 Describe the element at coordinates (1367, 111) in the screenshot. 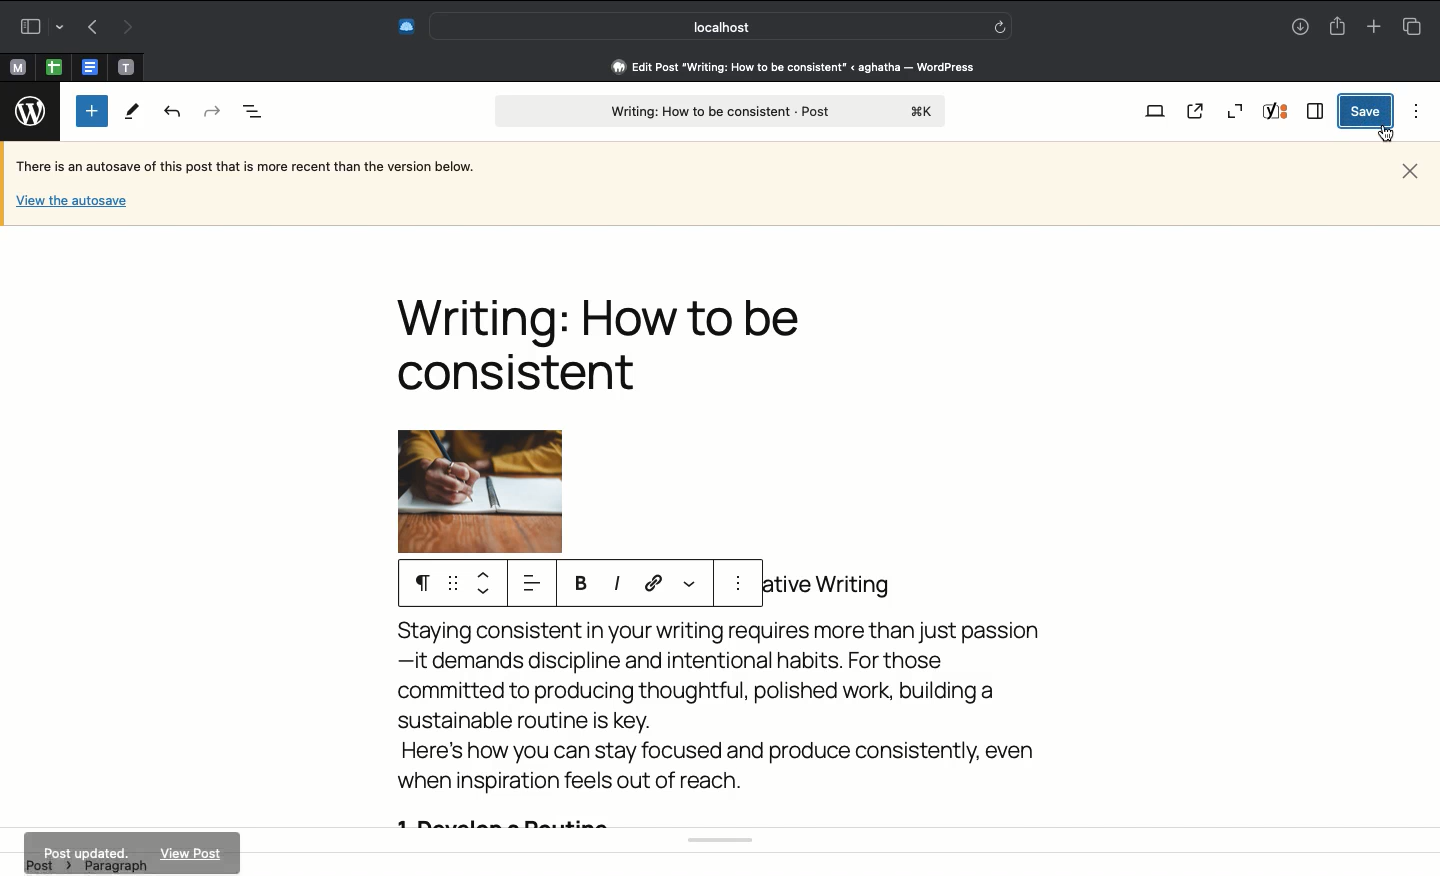

I see `Save` at that location.